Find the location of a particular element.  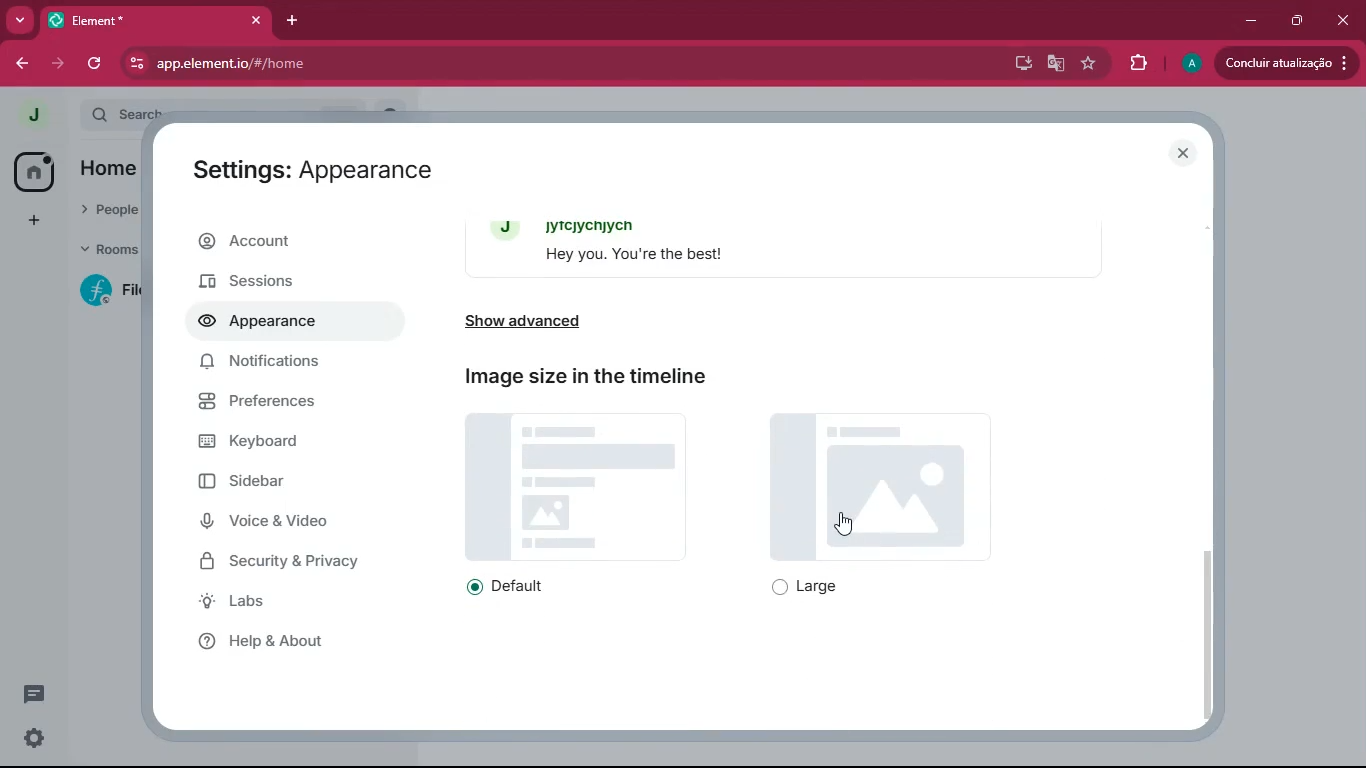

settings is located at coordinates (33, 737).